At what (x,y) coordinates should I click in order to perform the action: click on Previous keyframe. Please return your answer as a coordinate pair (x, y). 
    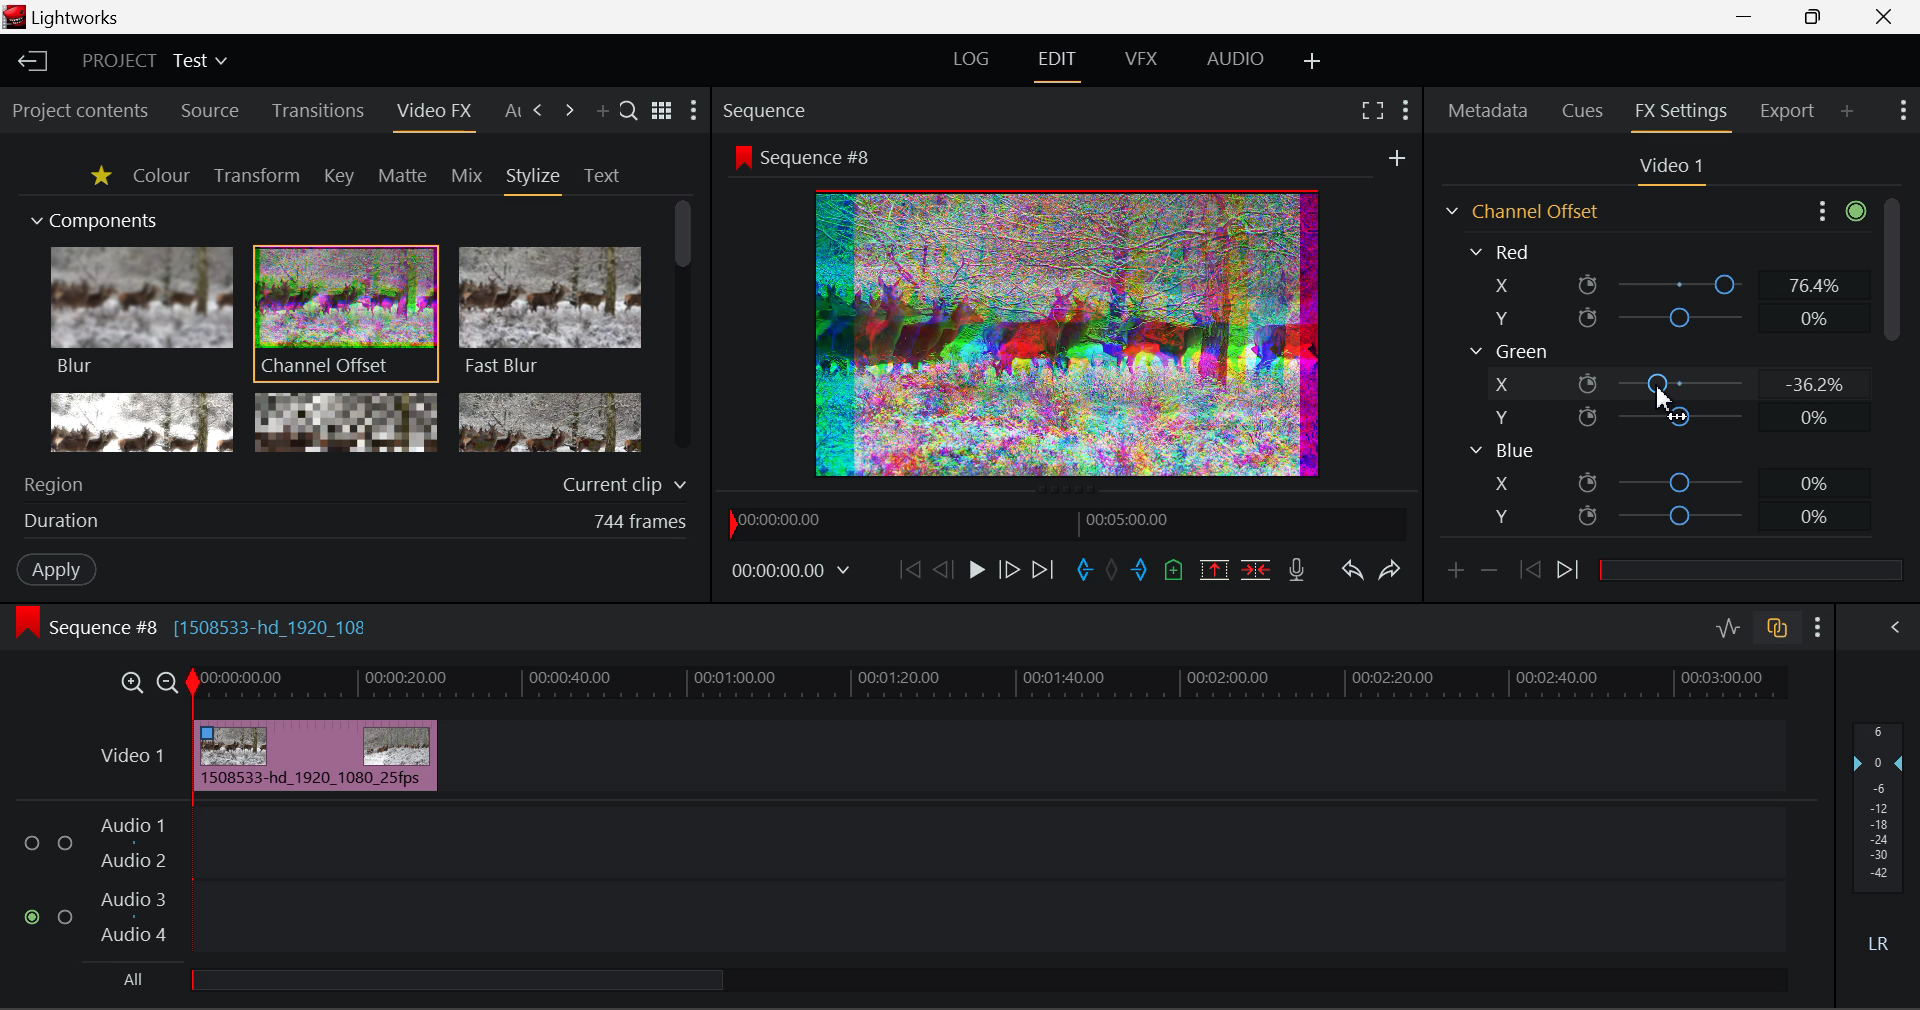
    Looking at the image, I should click on (1531, 571).